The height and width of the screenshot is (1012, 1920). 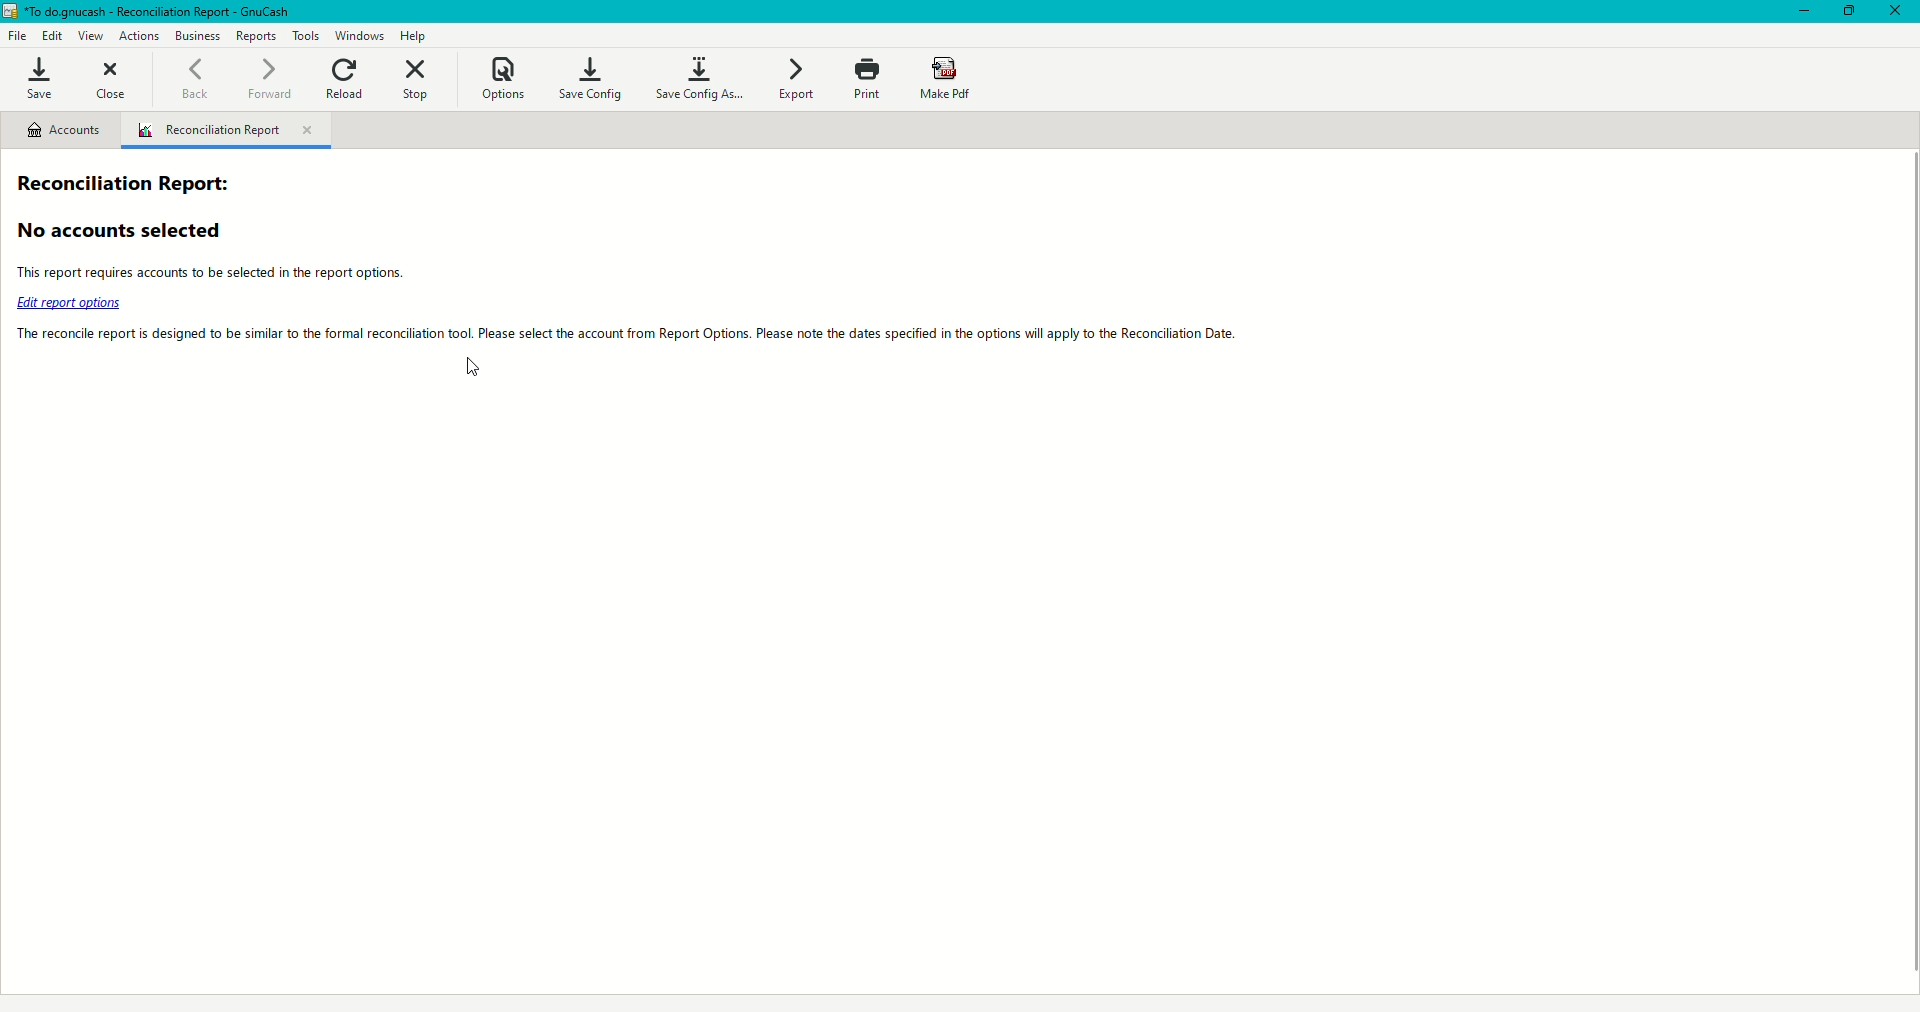 I want to click on This report requires accounts to be selected in the report options, so click(x=270, y=272).